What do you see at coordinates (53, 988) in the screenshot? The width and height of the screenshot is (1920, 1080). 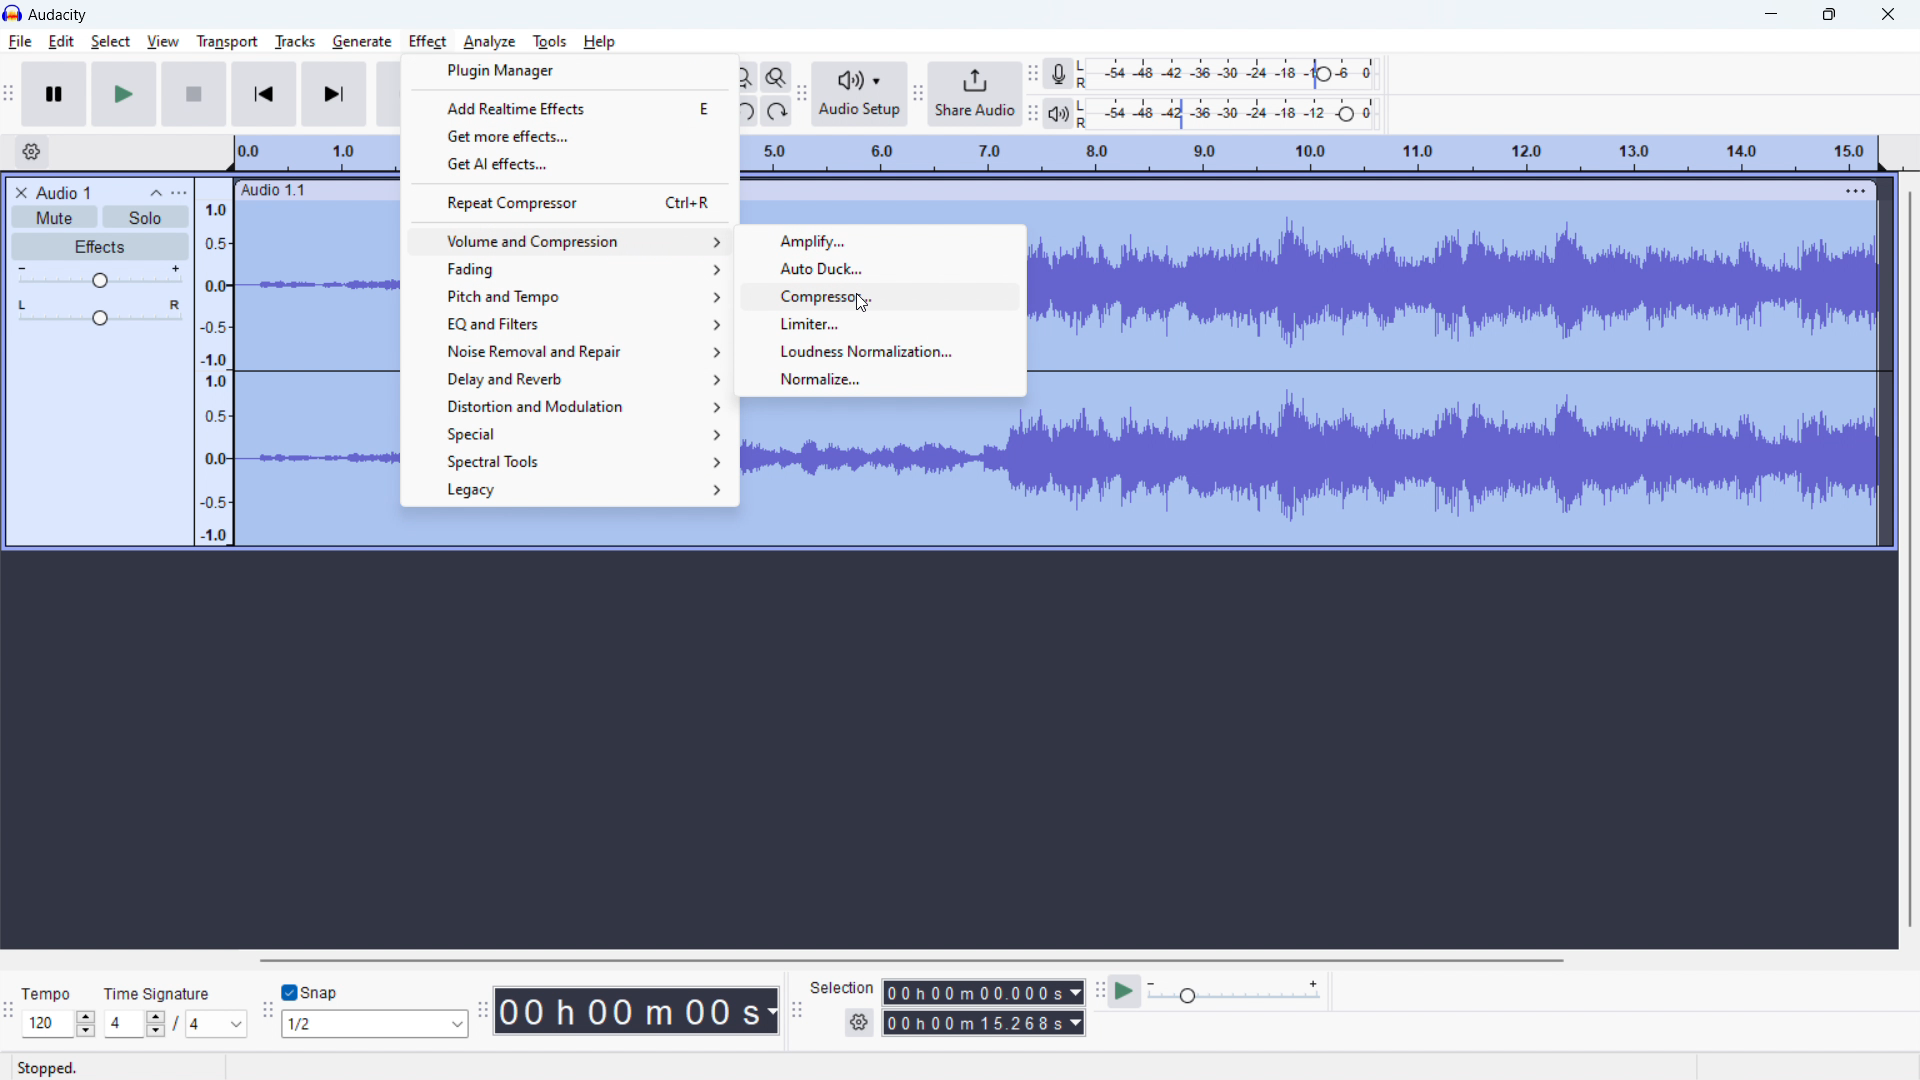 I see `Tempo` at bounding box center [53, 988].